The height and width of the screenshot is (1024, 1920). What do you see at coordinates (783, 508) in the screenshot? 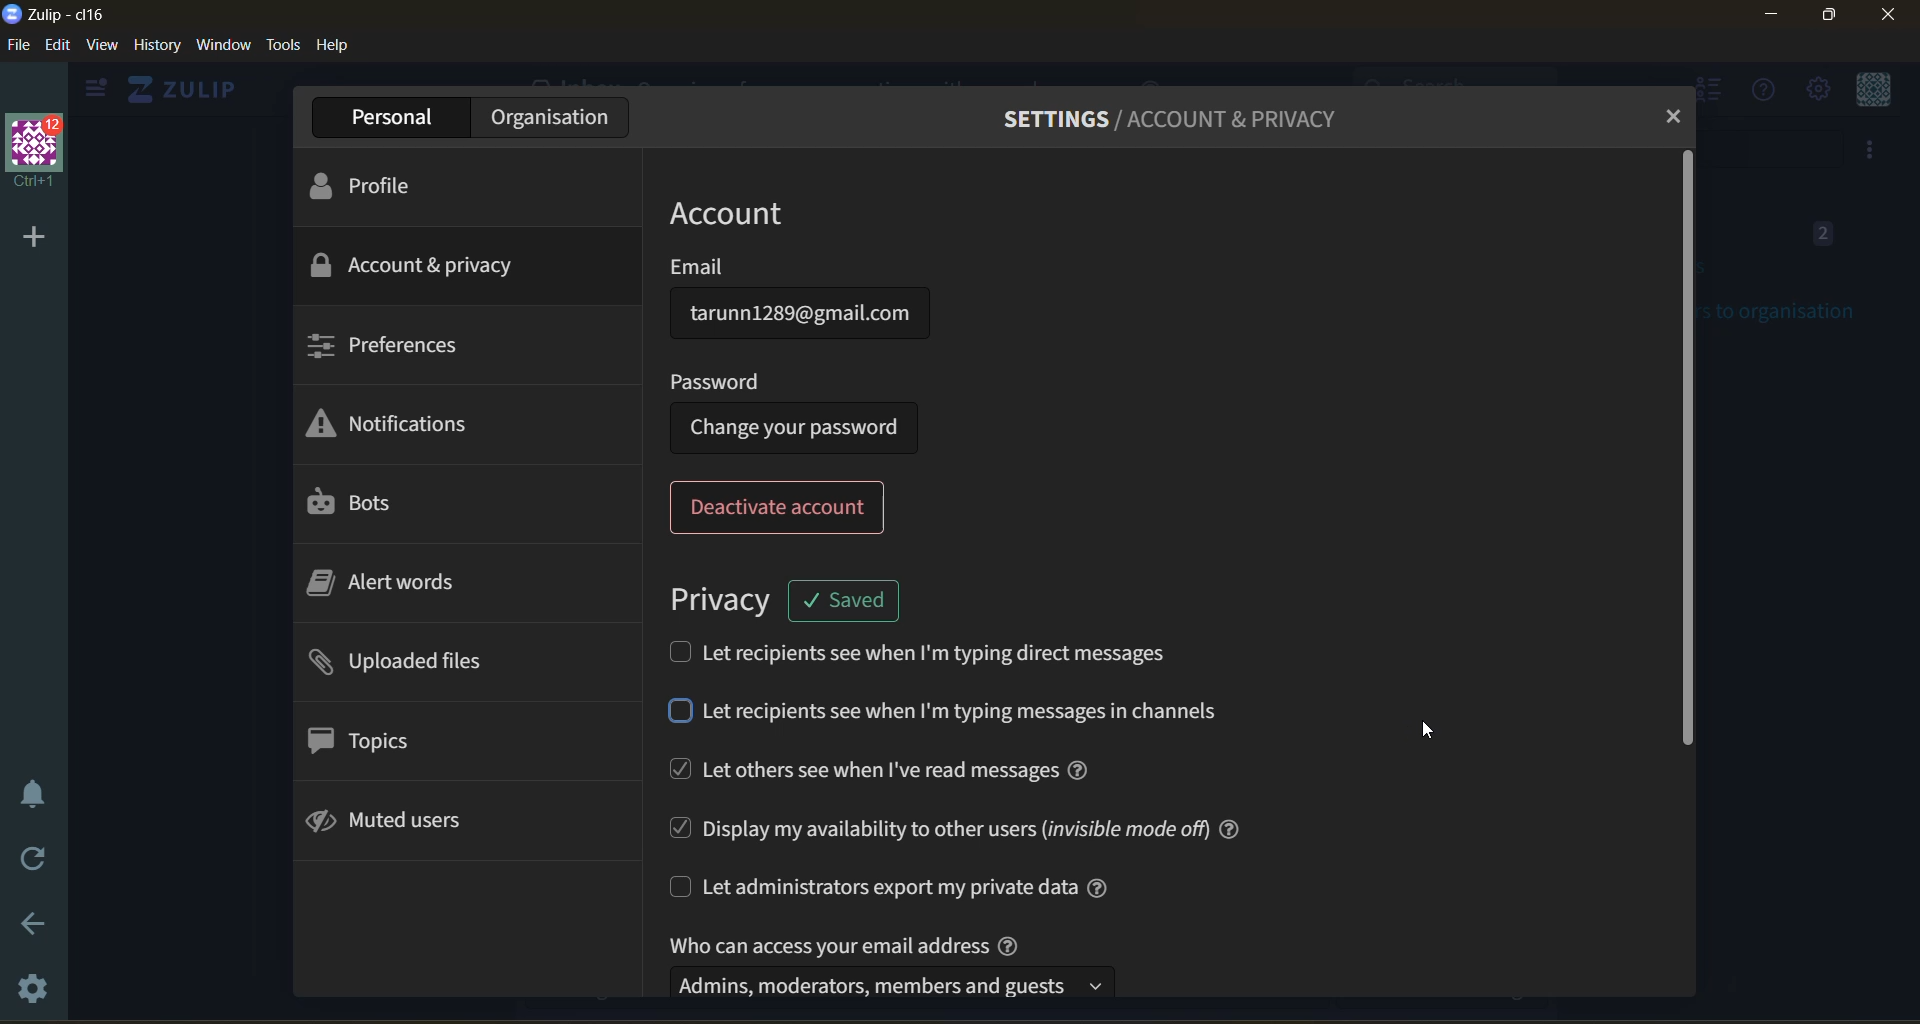
I see `deactivate account` at bounding box center [783, 508].